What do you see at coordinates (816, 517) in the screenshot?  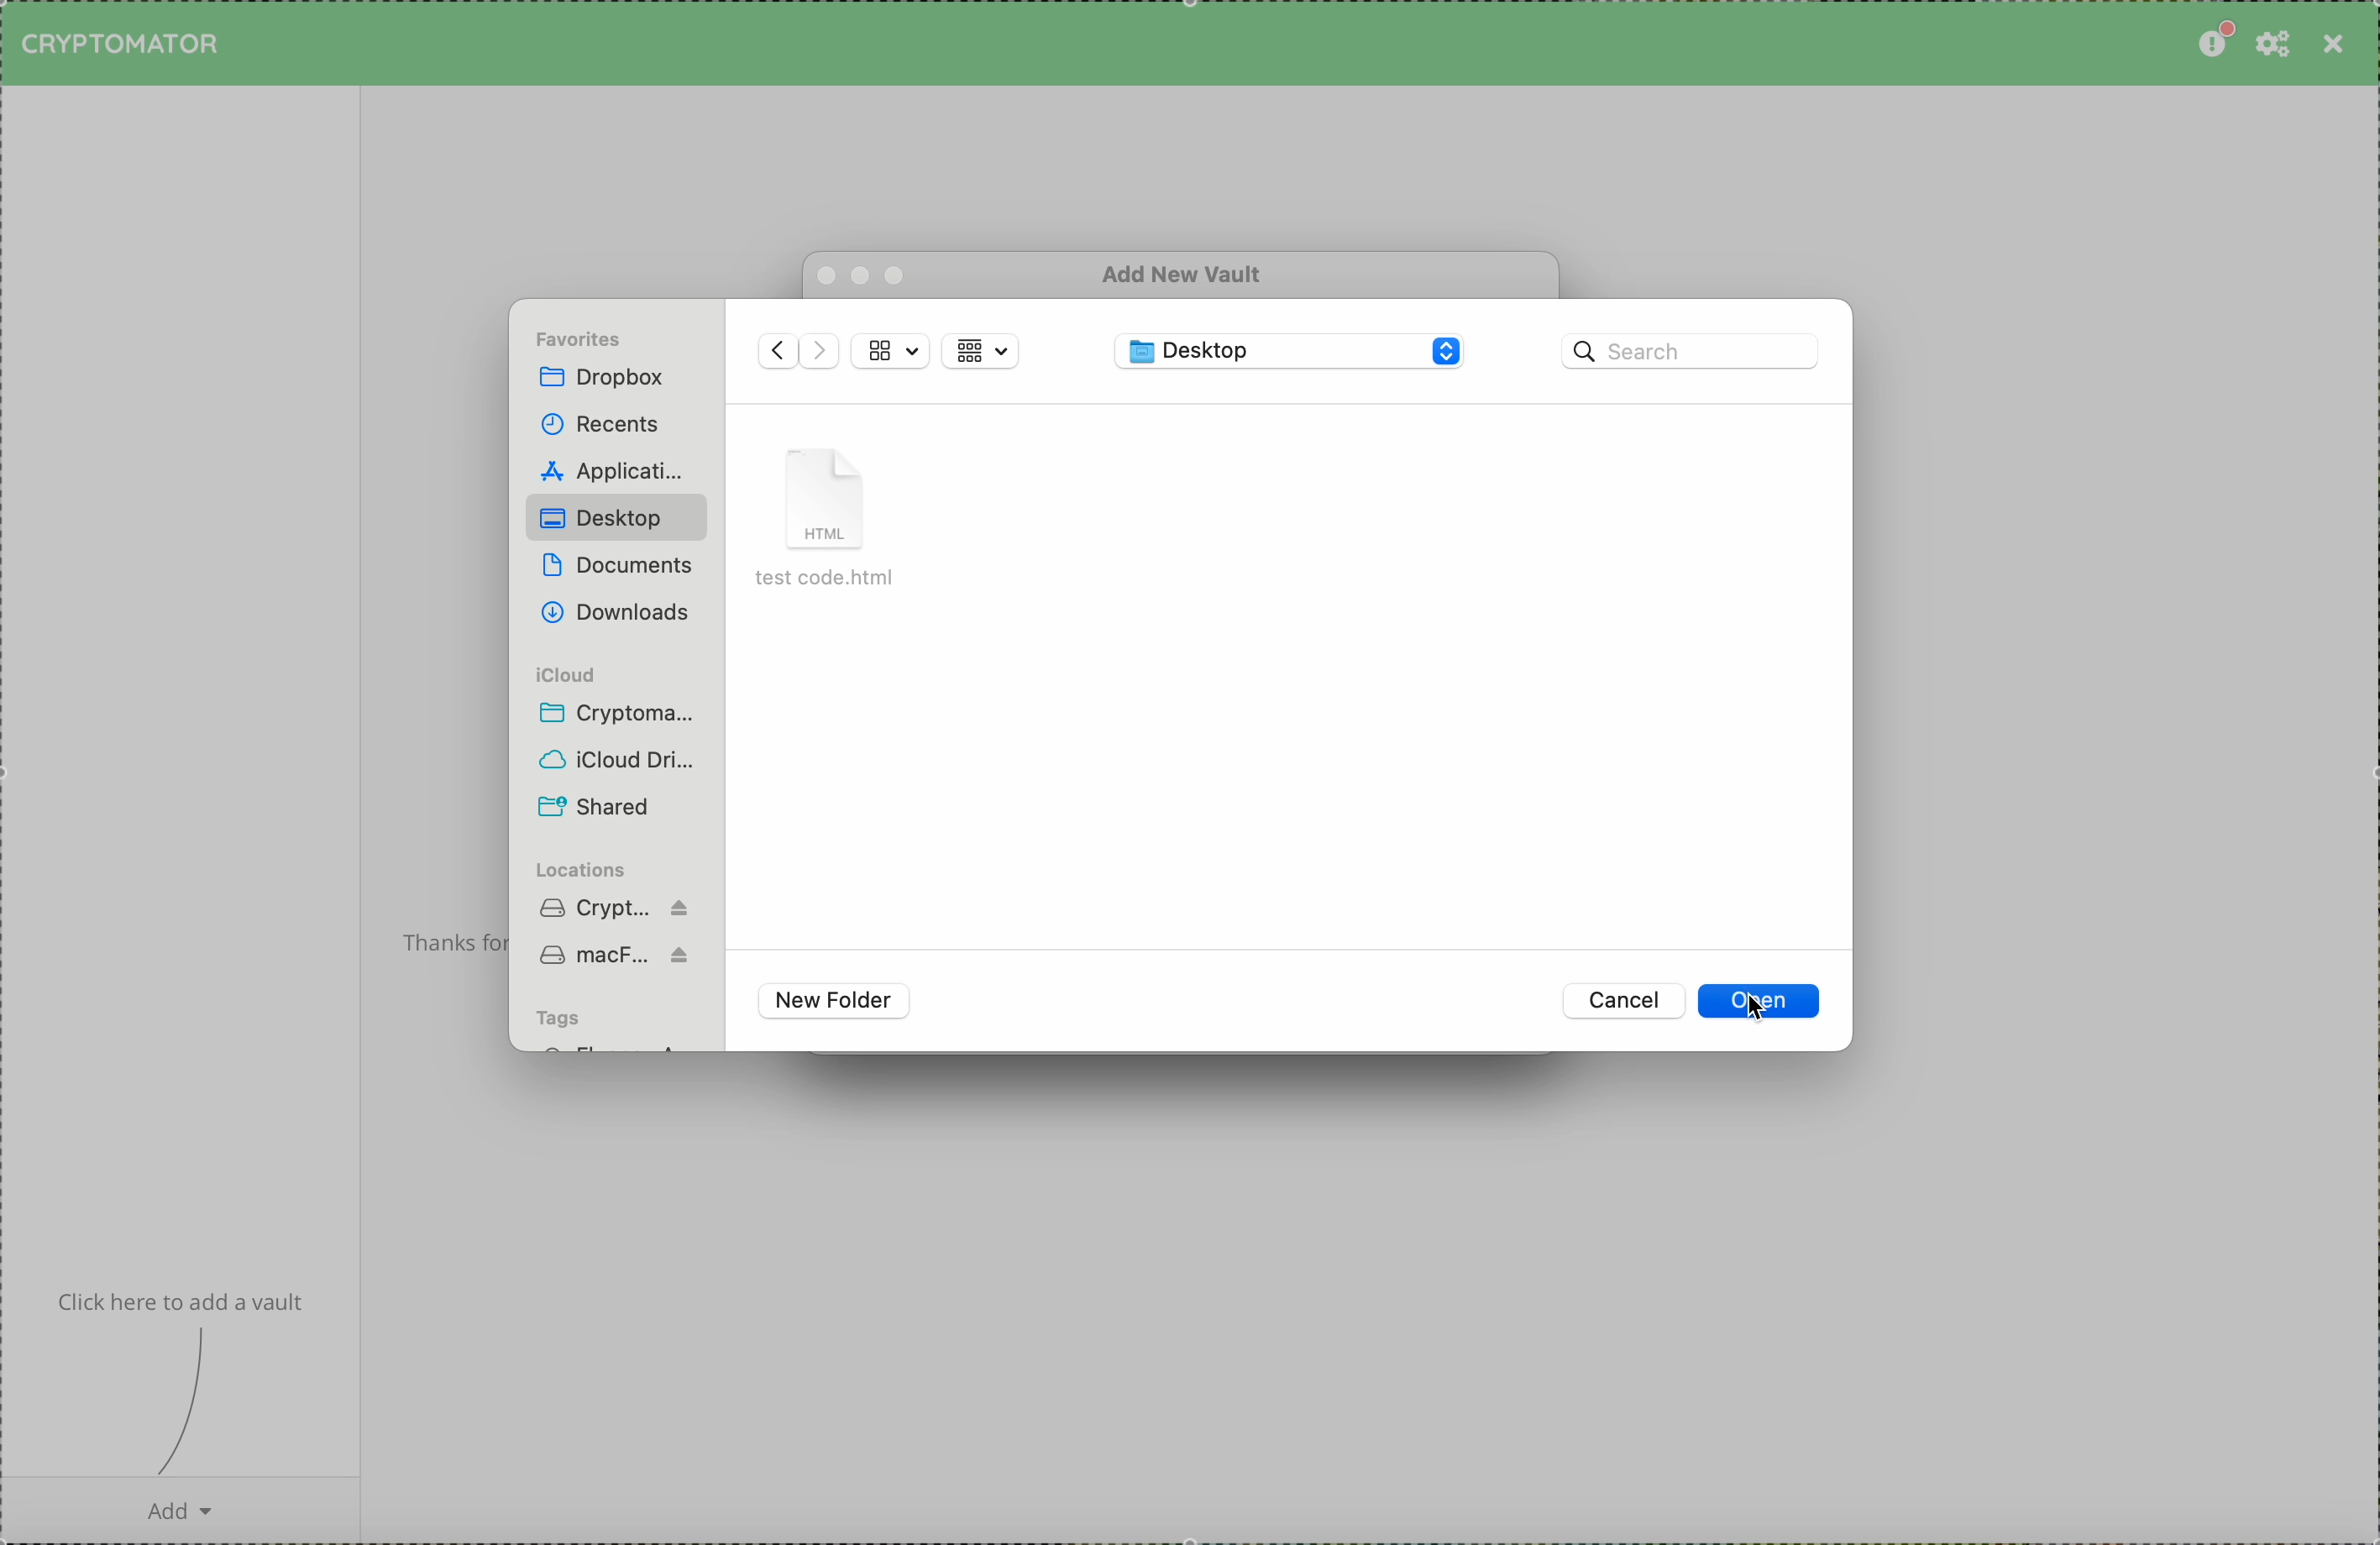 I see `textcode.html file` at bounding box center [816, 517].